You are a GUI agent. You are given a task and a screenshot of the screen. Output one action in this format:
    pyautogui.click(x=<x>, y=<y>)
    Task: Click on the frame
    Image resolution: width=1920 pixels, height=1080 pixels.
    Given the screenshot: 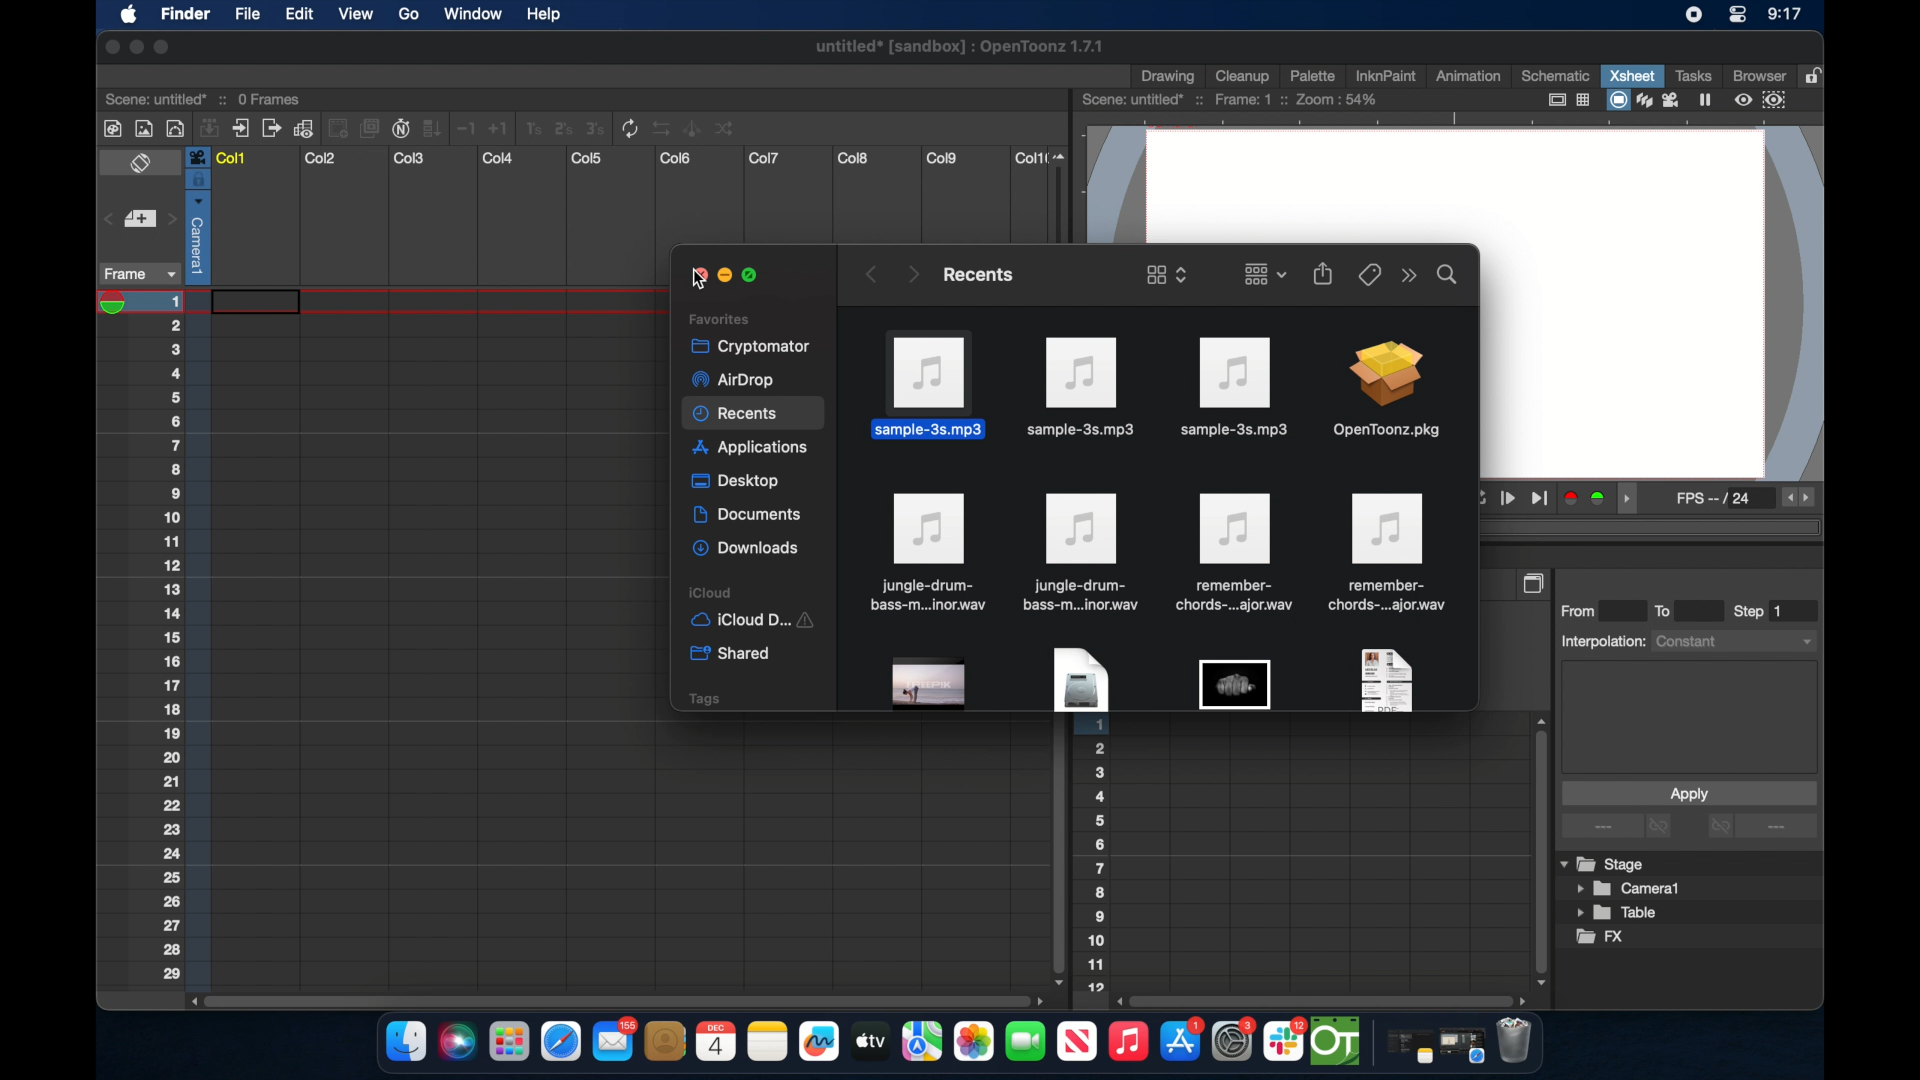 What is the action you would take?
    pyautogui.click(x=136, y=274)
    